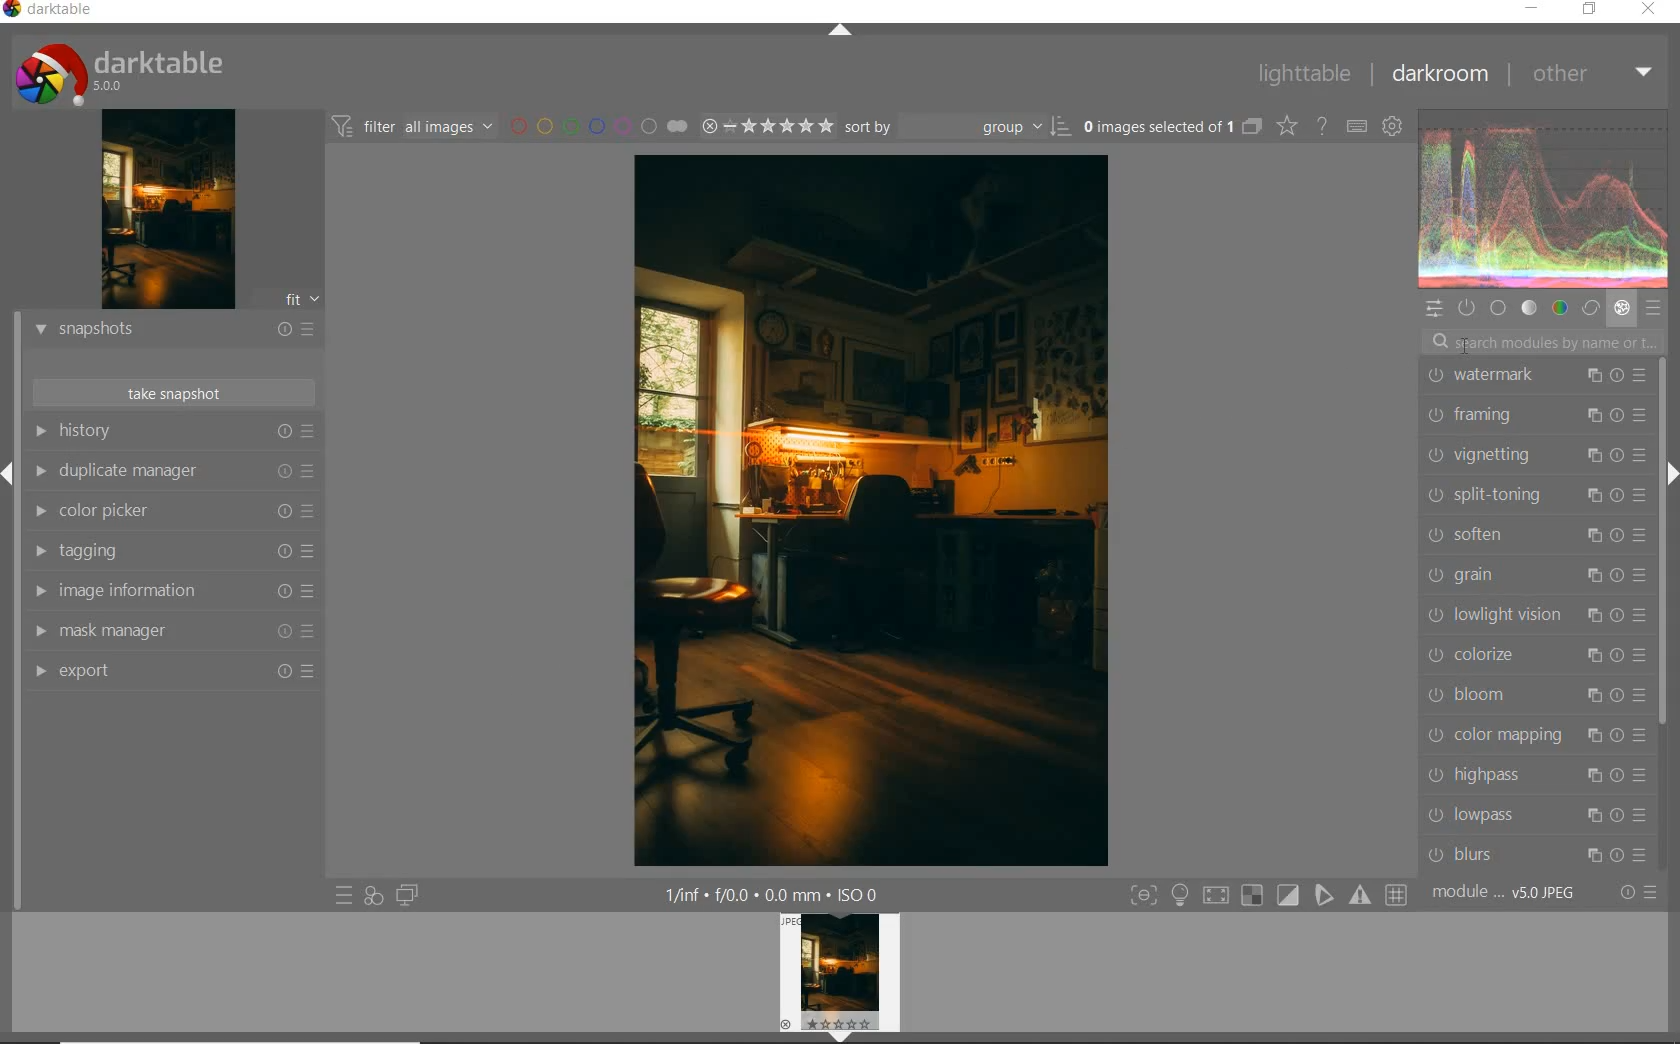 This screenshot has width=1680, height=1044. What do you see at coordinates (1545, 342) in the screenshot?
I see `search modules by name` at bounding box center [1545, 342].